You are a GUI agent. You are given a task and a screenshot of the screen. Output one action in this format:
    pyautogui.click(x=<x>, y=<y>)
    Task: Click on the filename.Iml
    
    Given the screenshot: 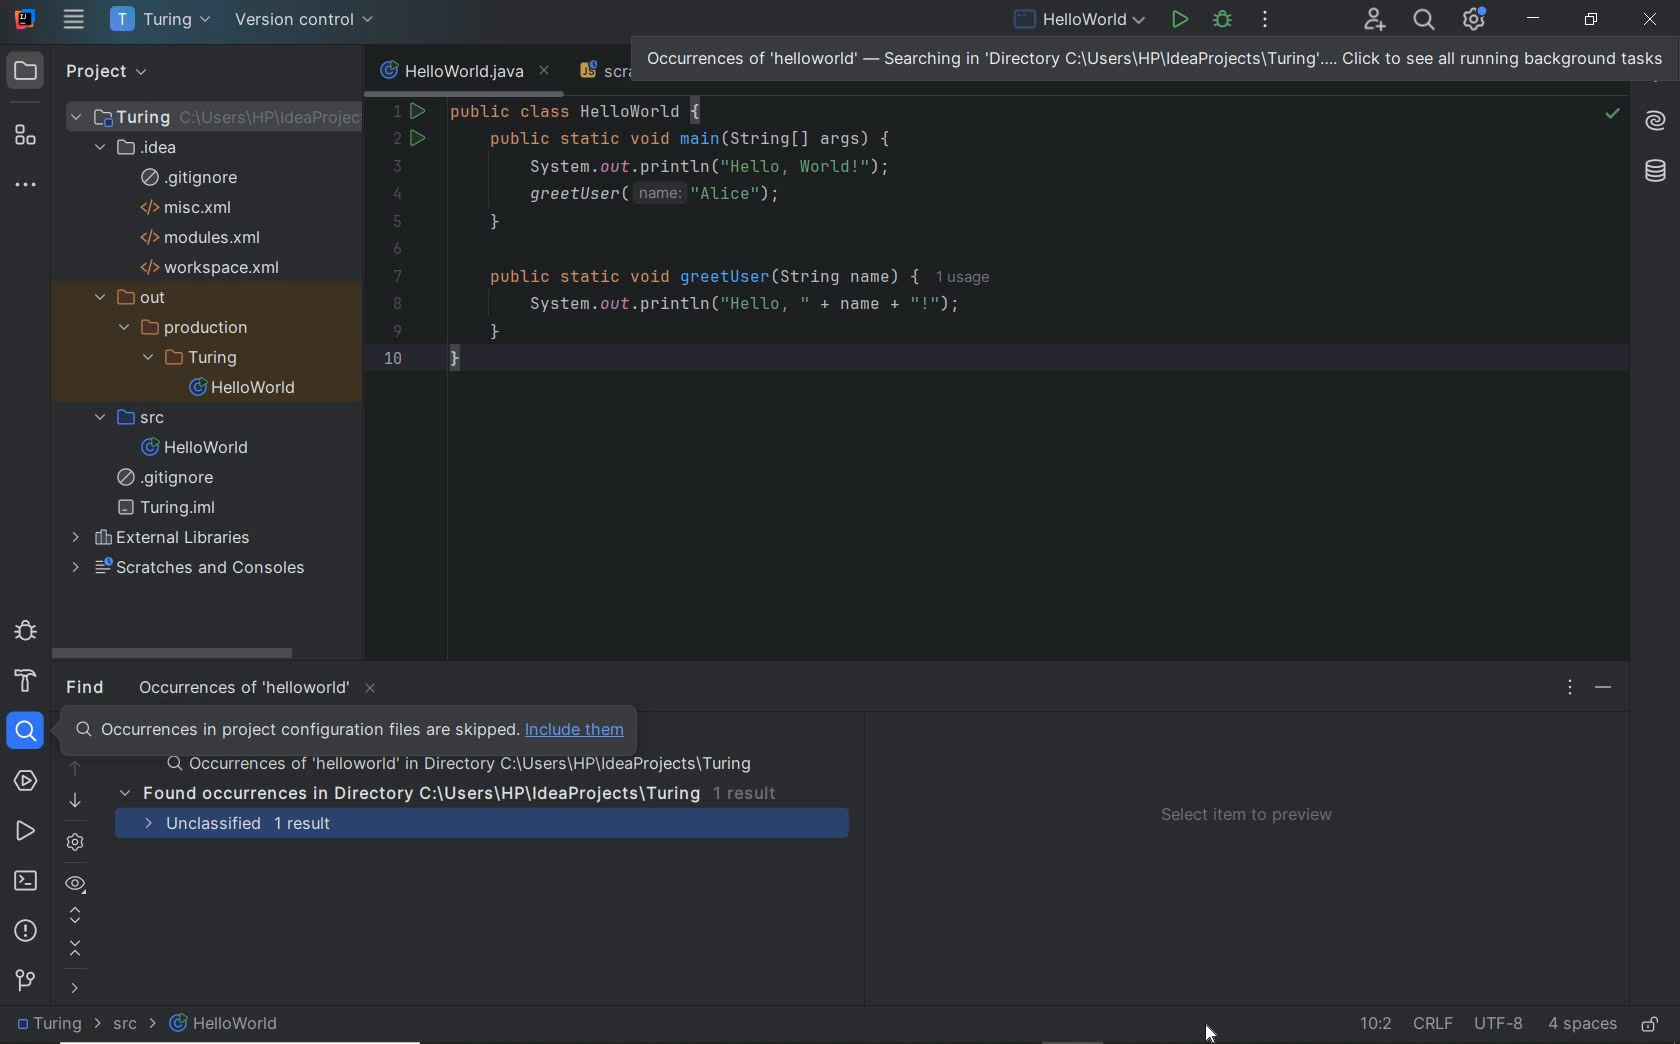 What is the action you would take?
    pyautogui.click(x=174, y=509)
    